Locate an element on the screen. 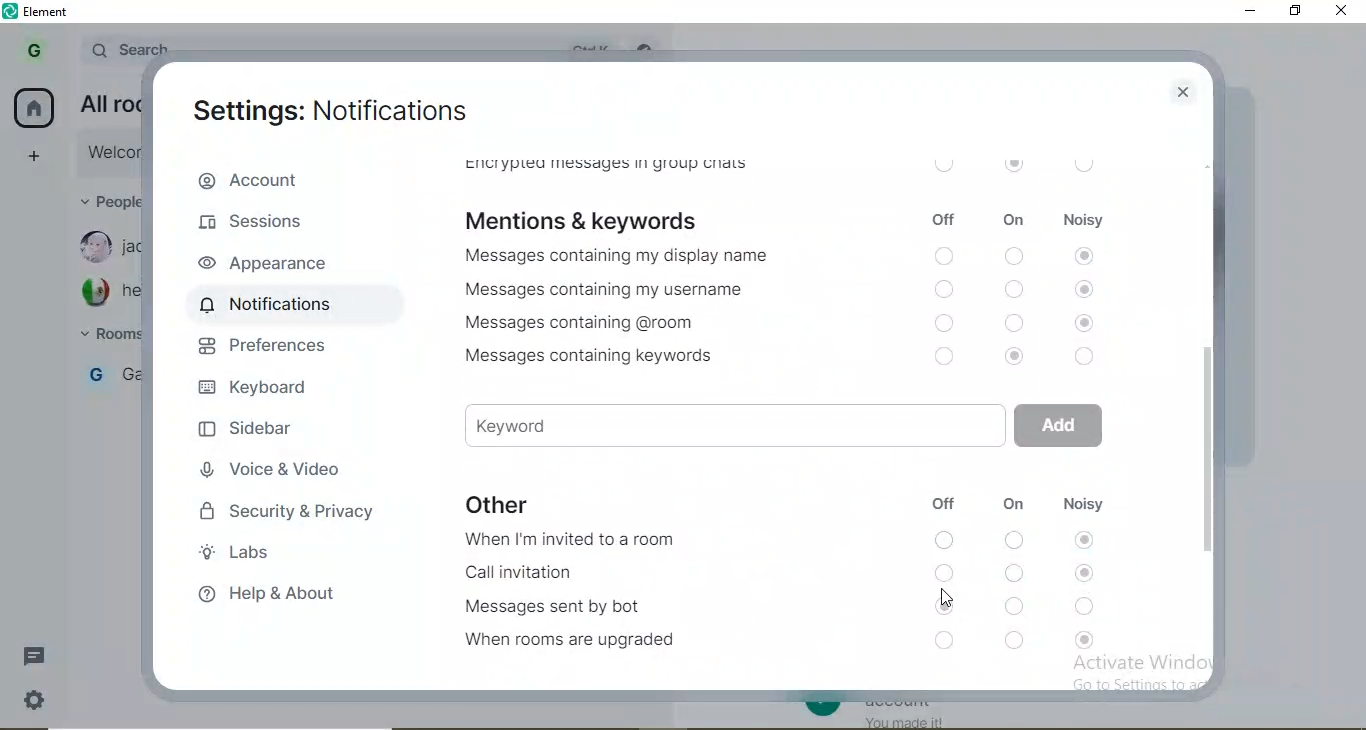 The width and height of the screenshot is (1366, 730). noisy switch is located at coordinates (1086, 606).